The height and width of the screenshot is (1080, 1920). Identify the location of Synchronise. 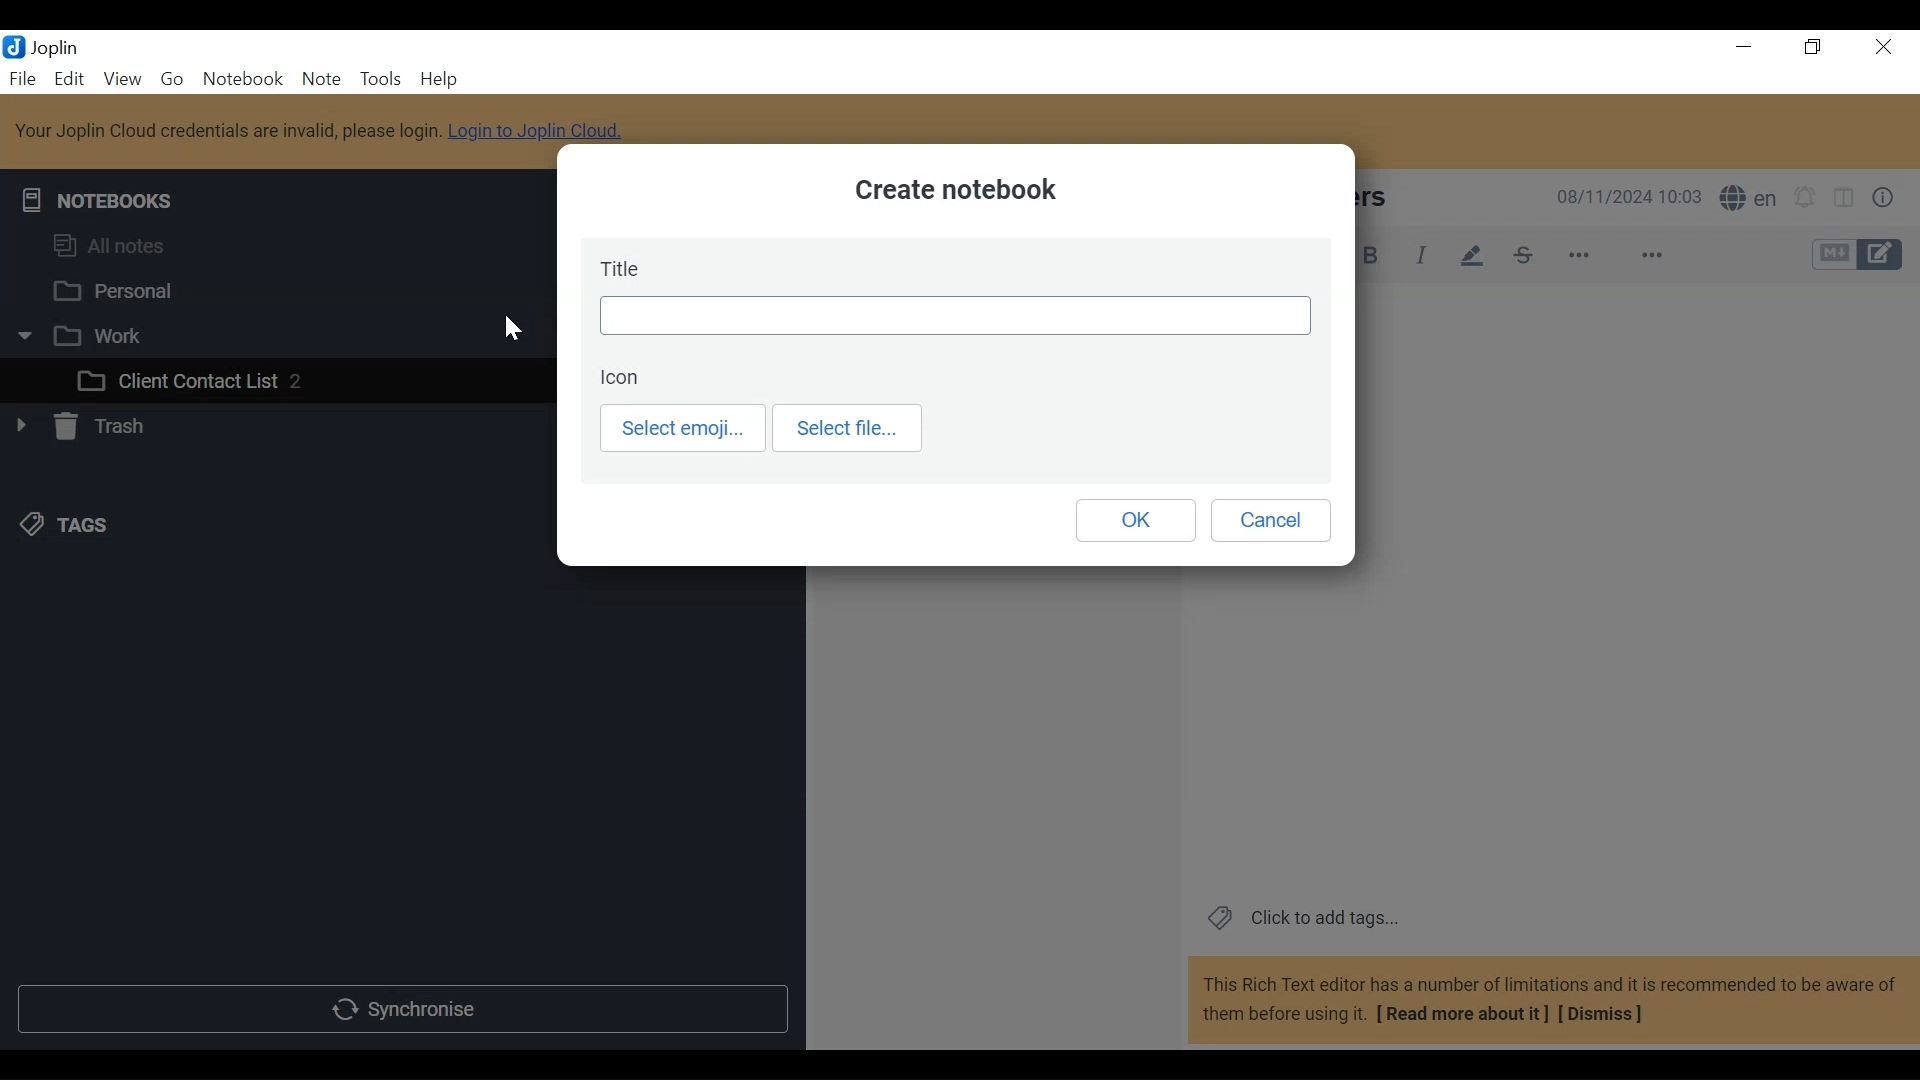
(406, 1009).